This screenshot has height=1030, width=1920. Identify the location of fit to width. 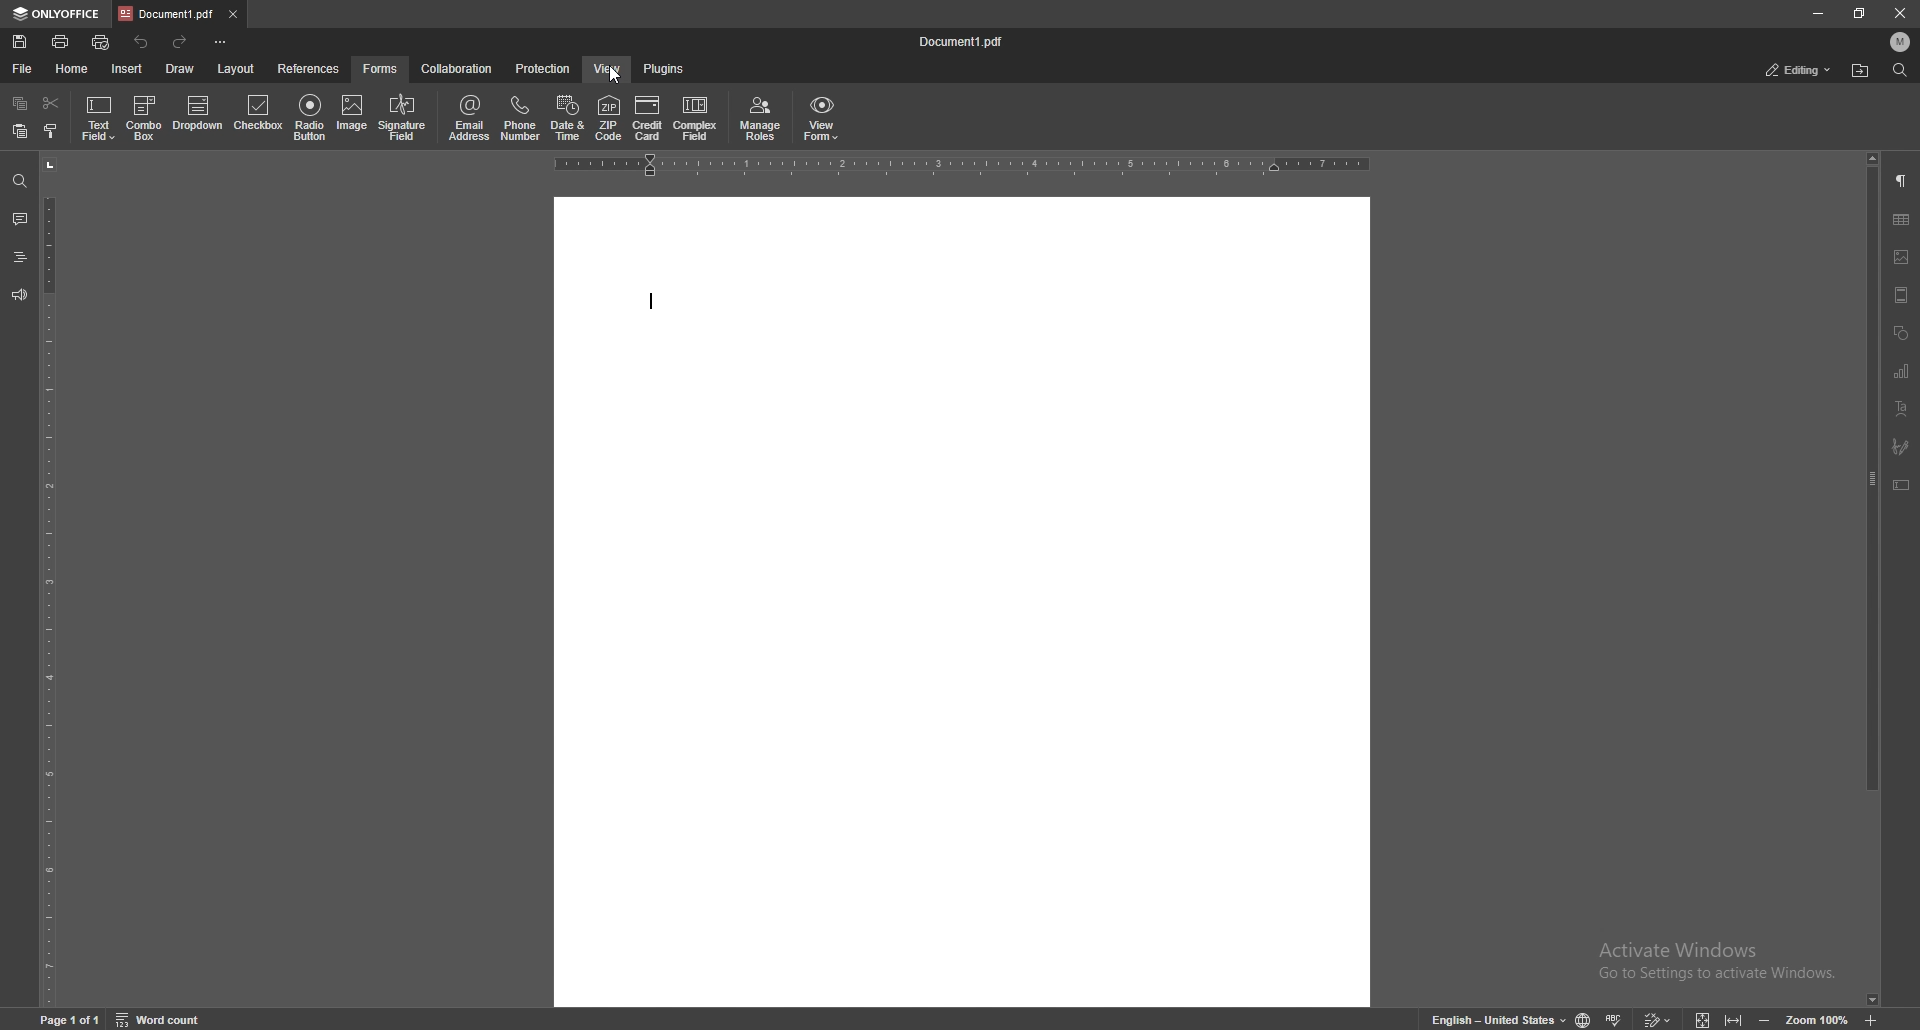
(1735, 1019).